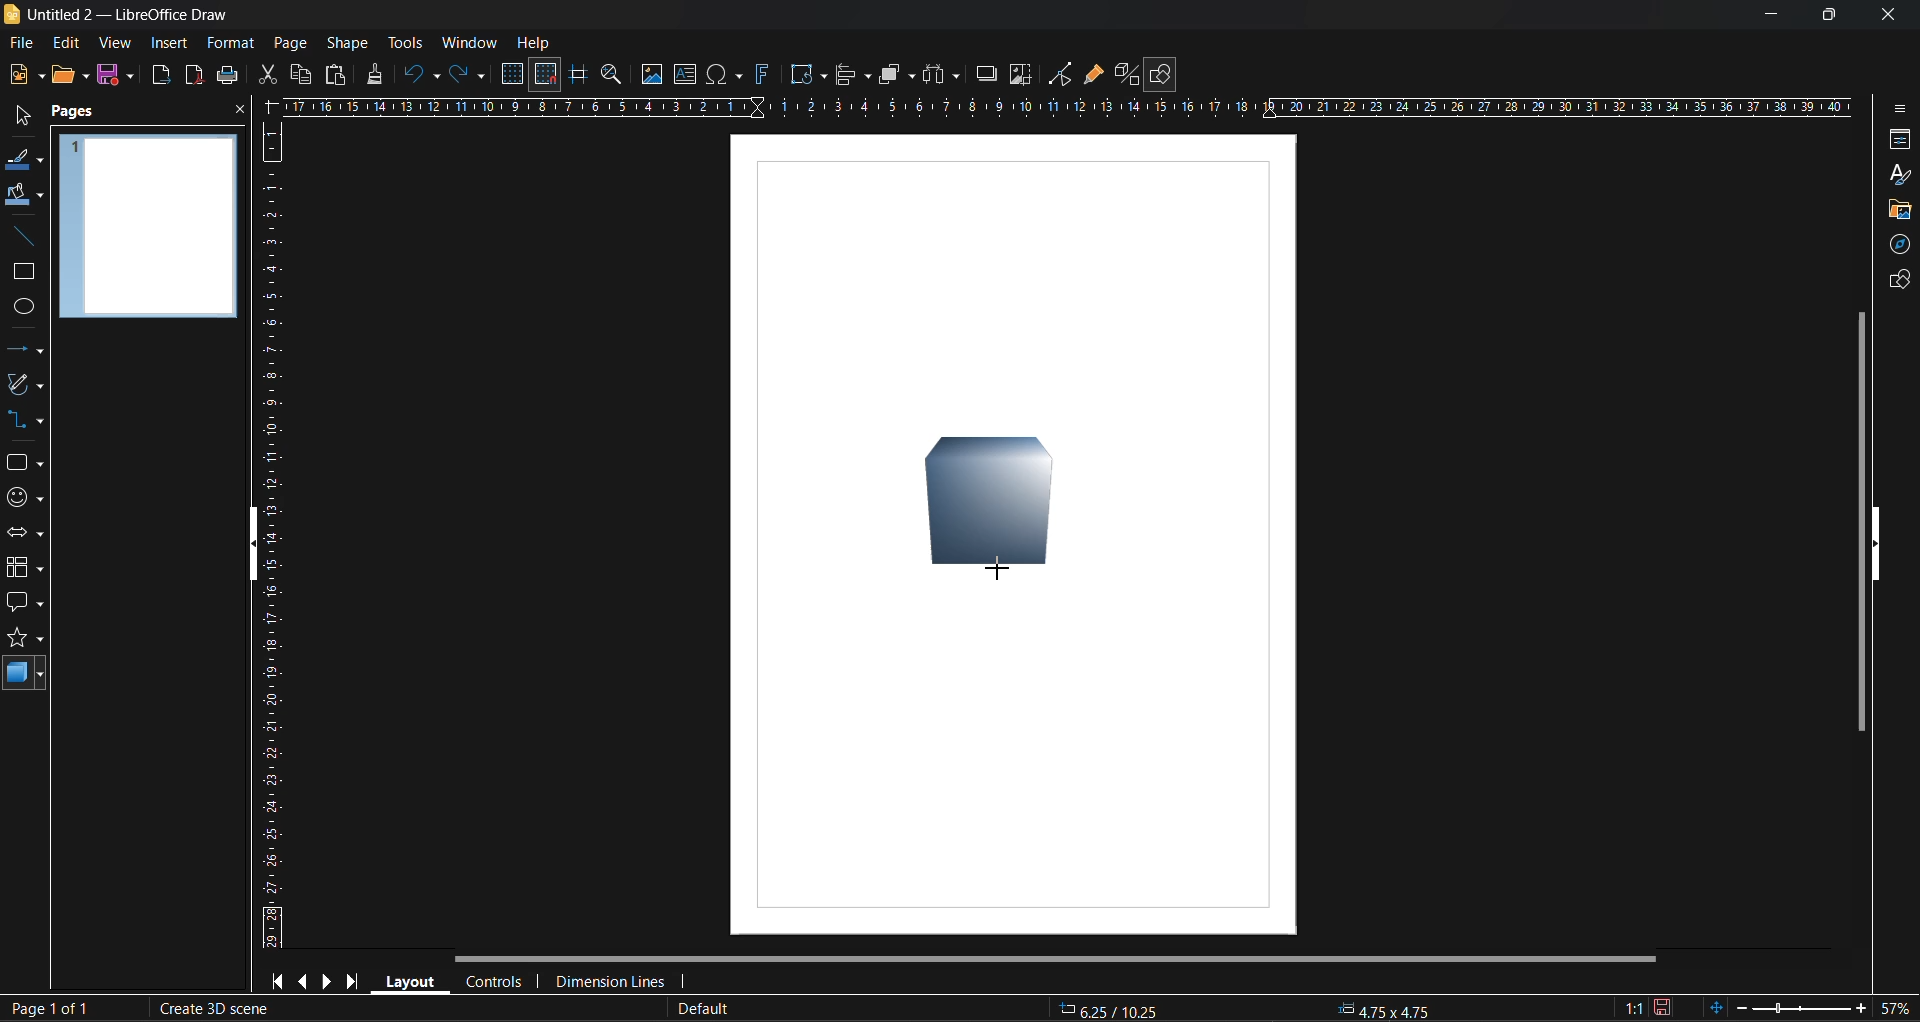 The image size is (1920, 1022). I want to click on slide master name, so click(705, 1009).